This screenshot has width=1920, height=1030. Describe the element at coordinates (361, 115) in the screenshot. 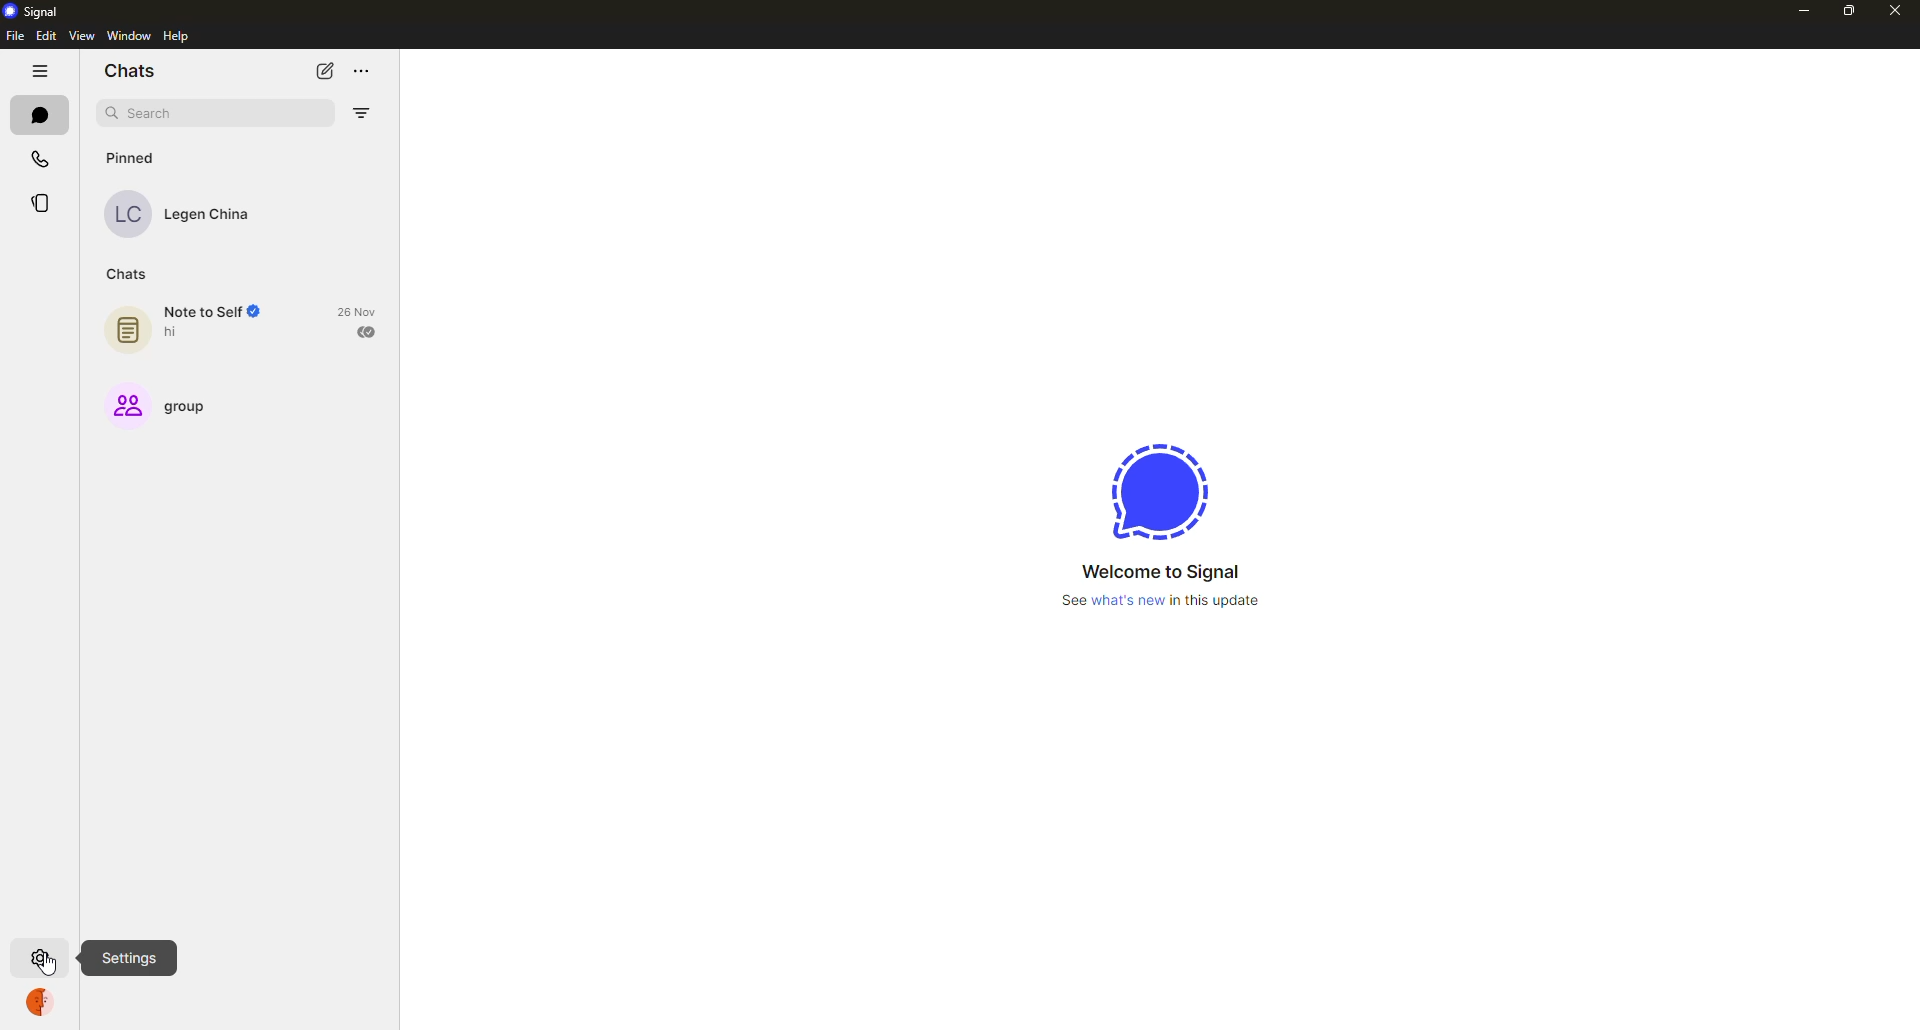

I see `filter` at that location.